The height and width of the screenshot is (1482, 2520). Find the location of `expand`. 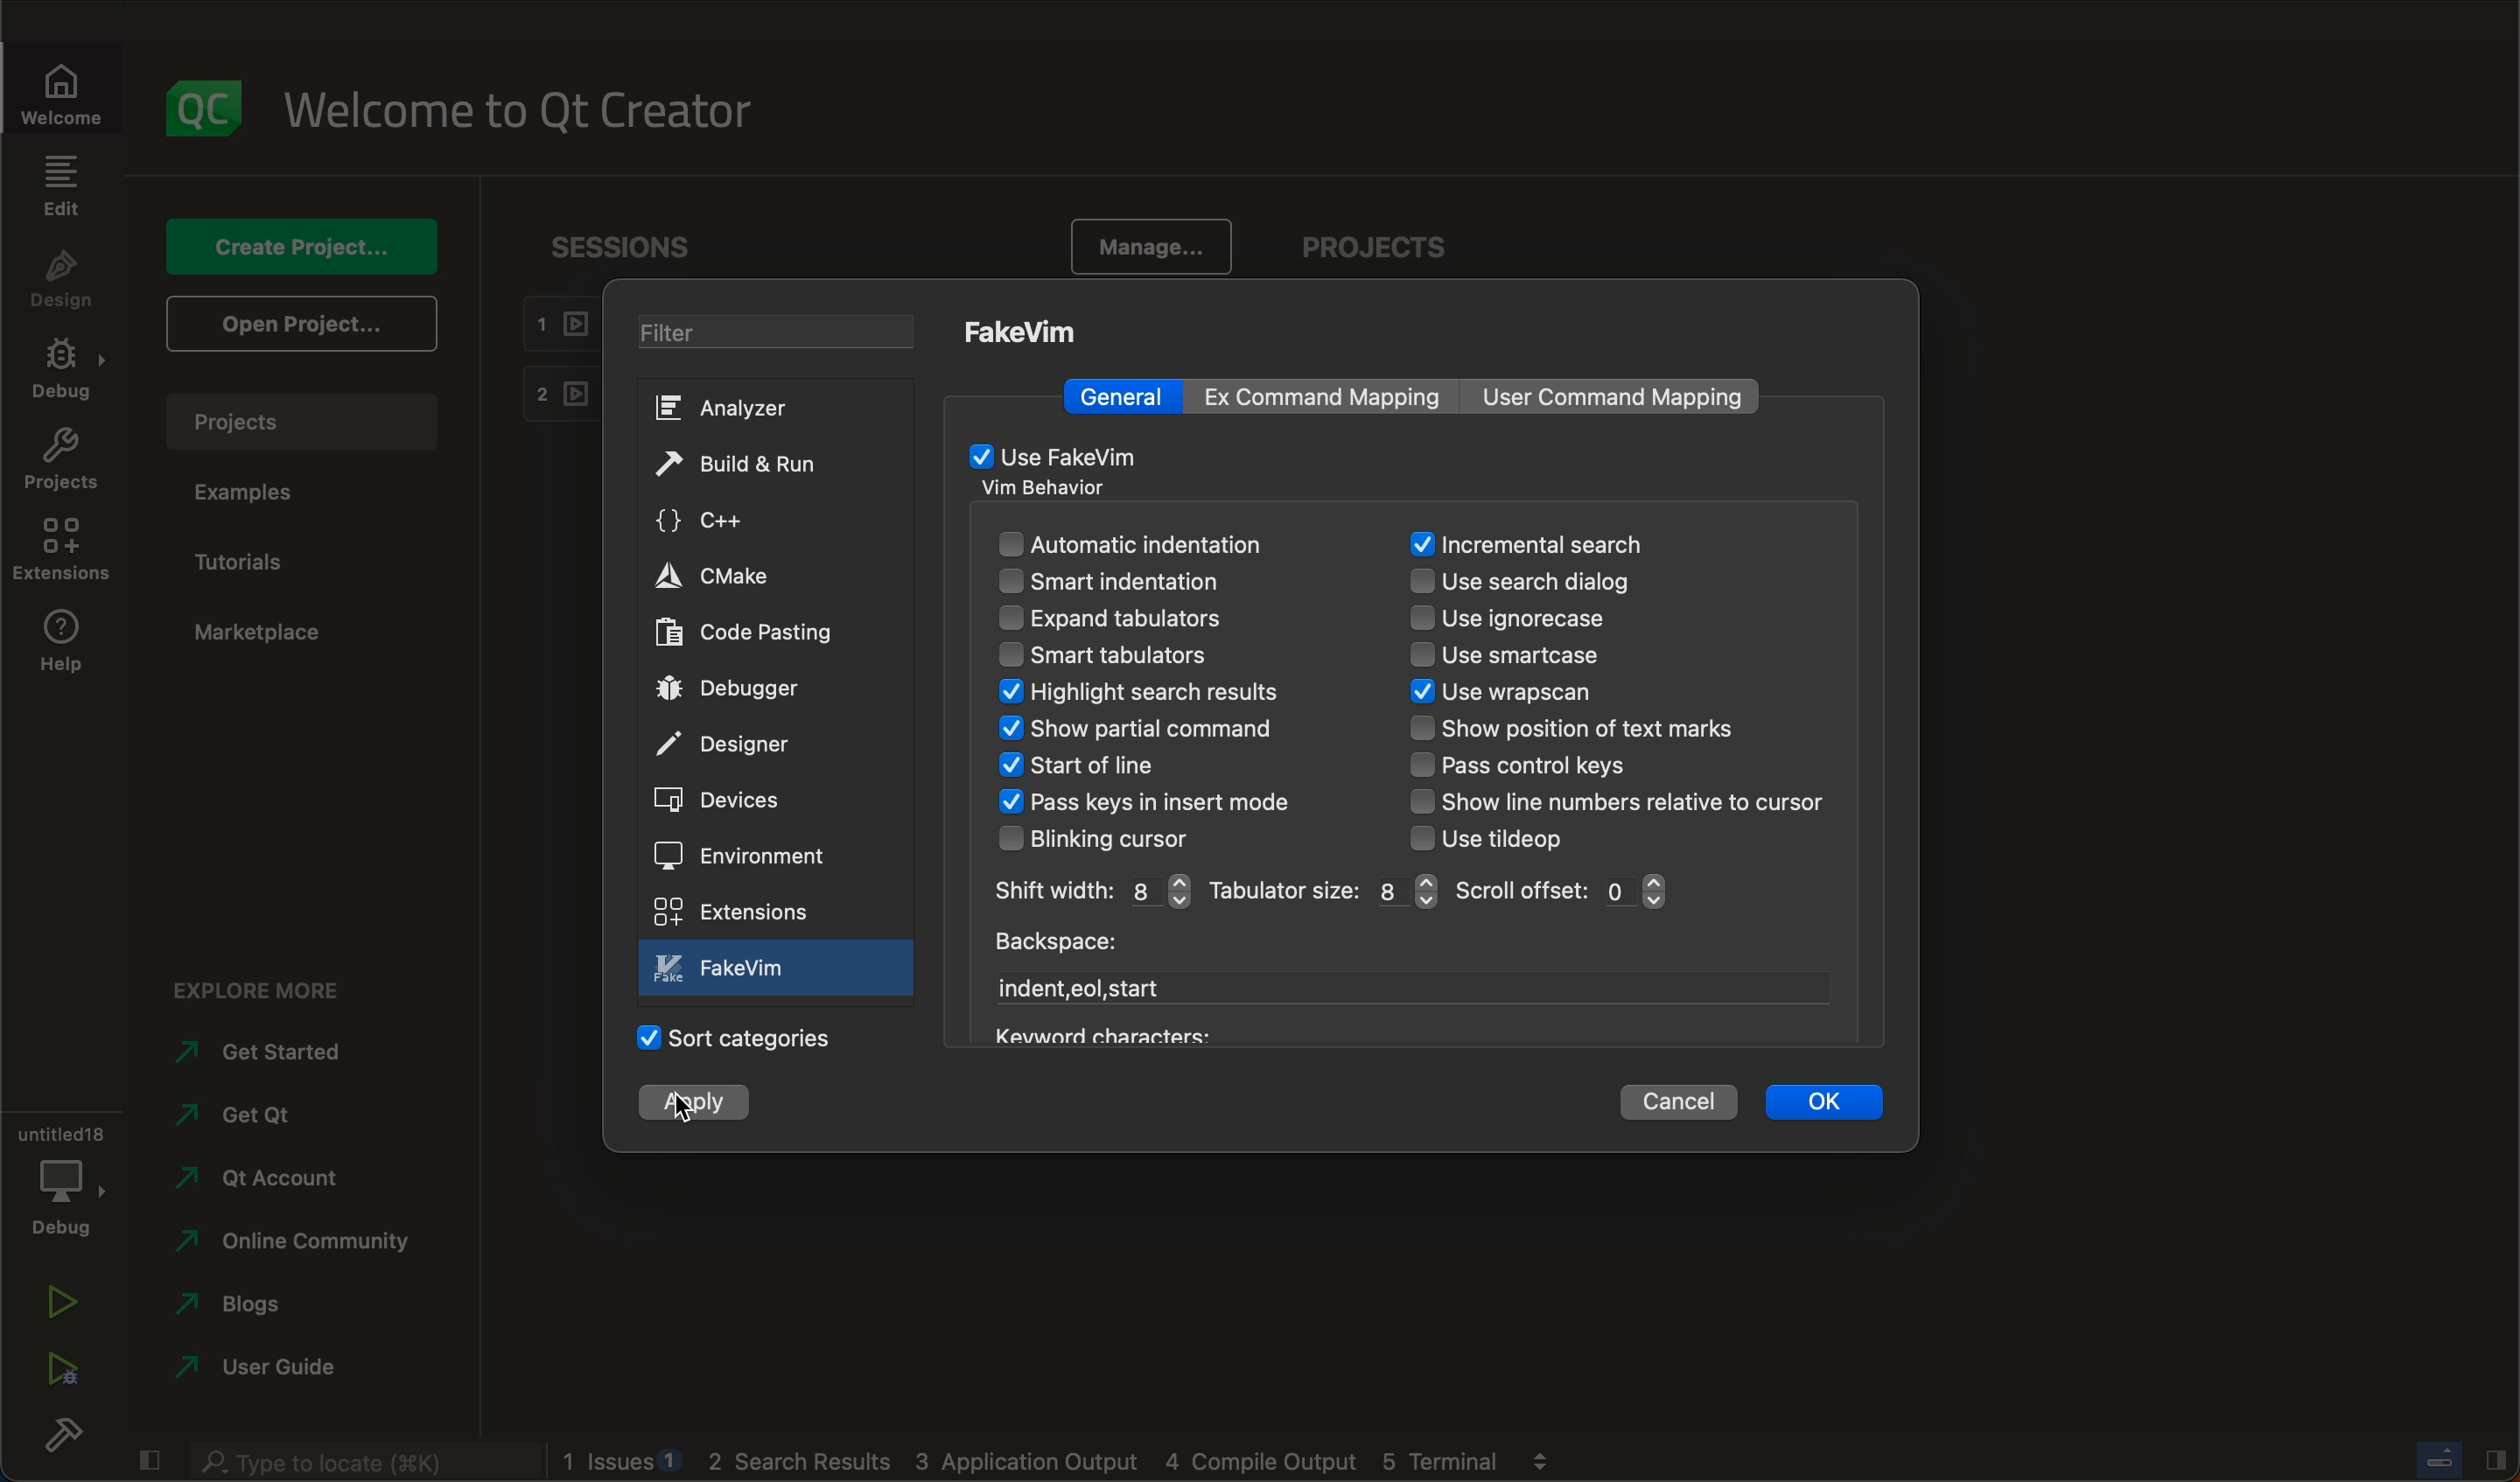

expand is located at coordinates (1153, 621).